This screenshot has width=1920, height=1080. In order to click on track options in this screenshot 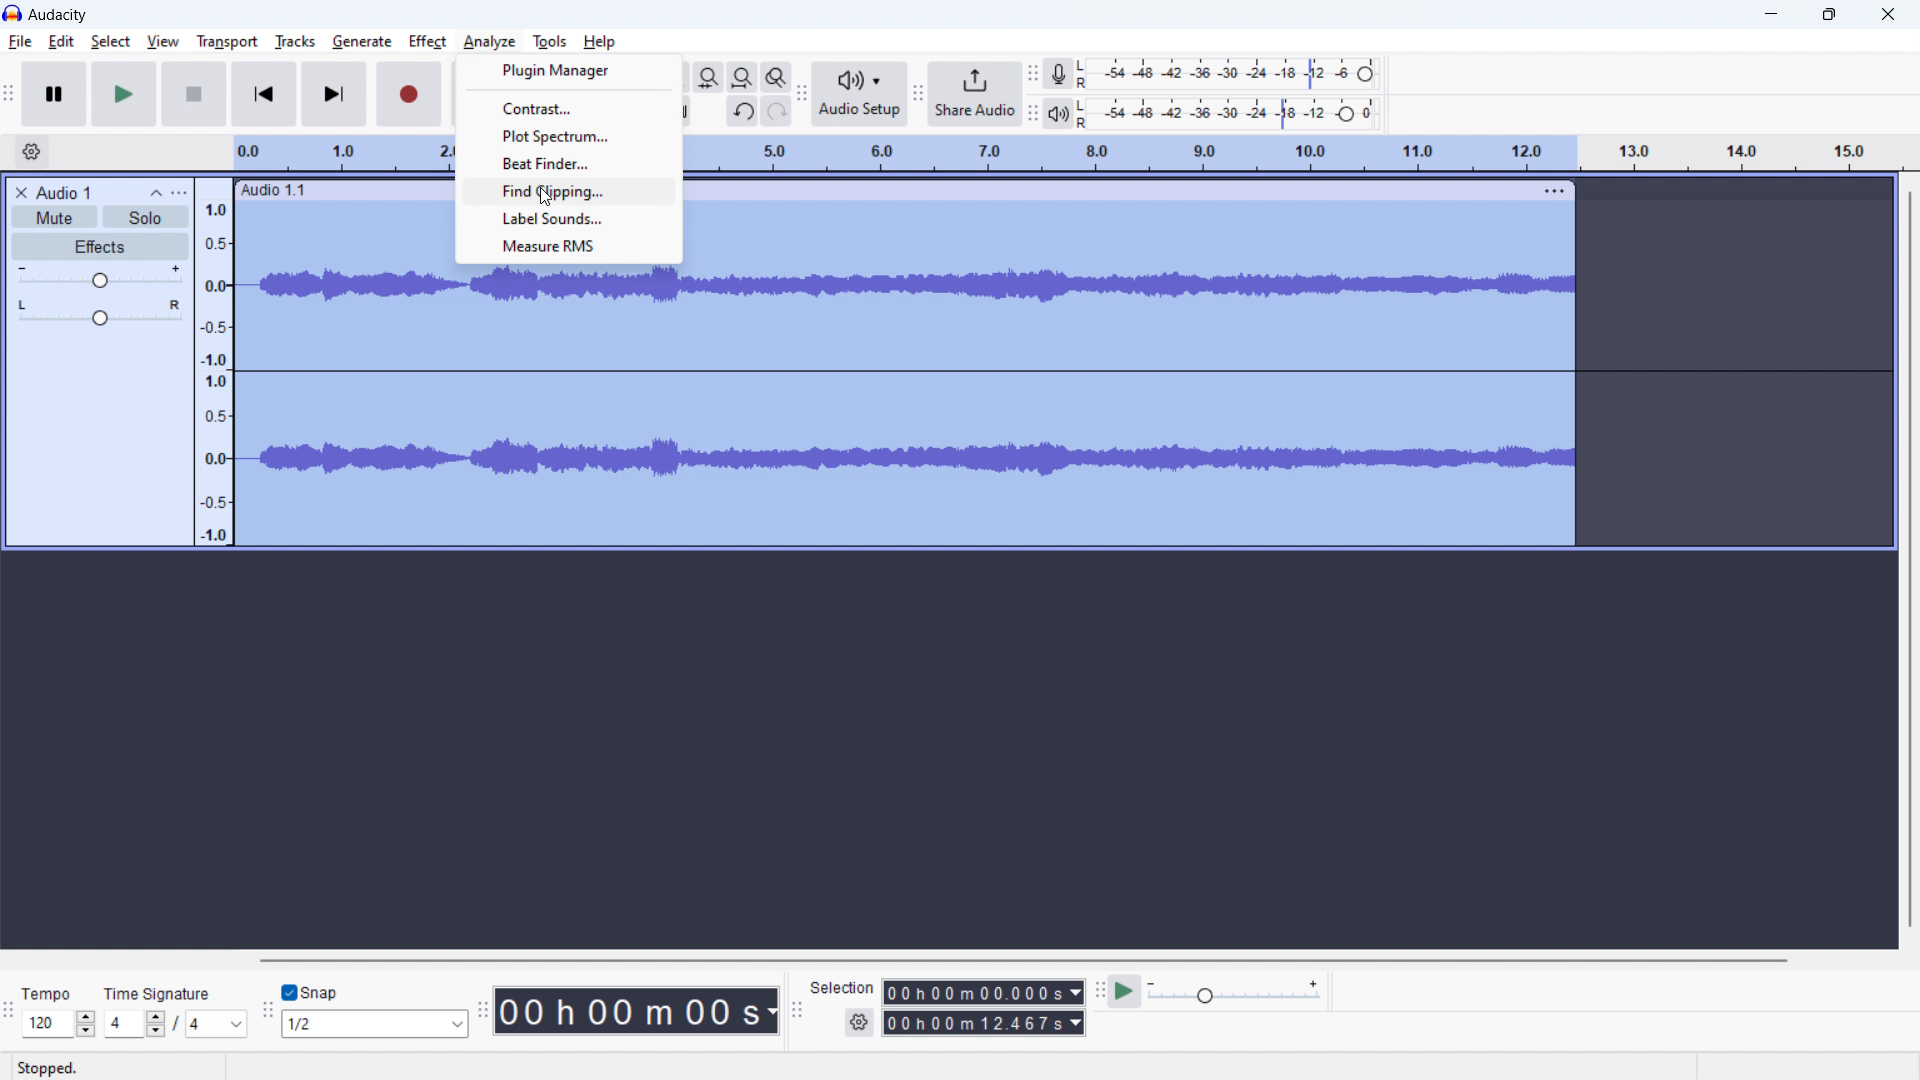, I will do `click(1553, 187)`.